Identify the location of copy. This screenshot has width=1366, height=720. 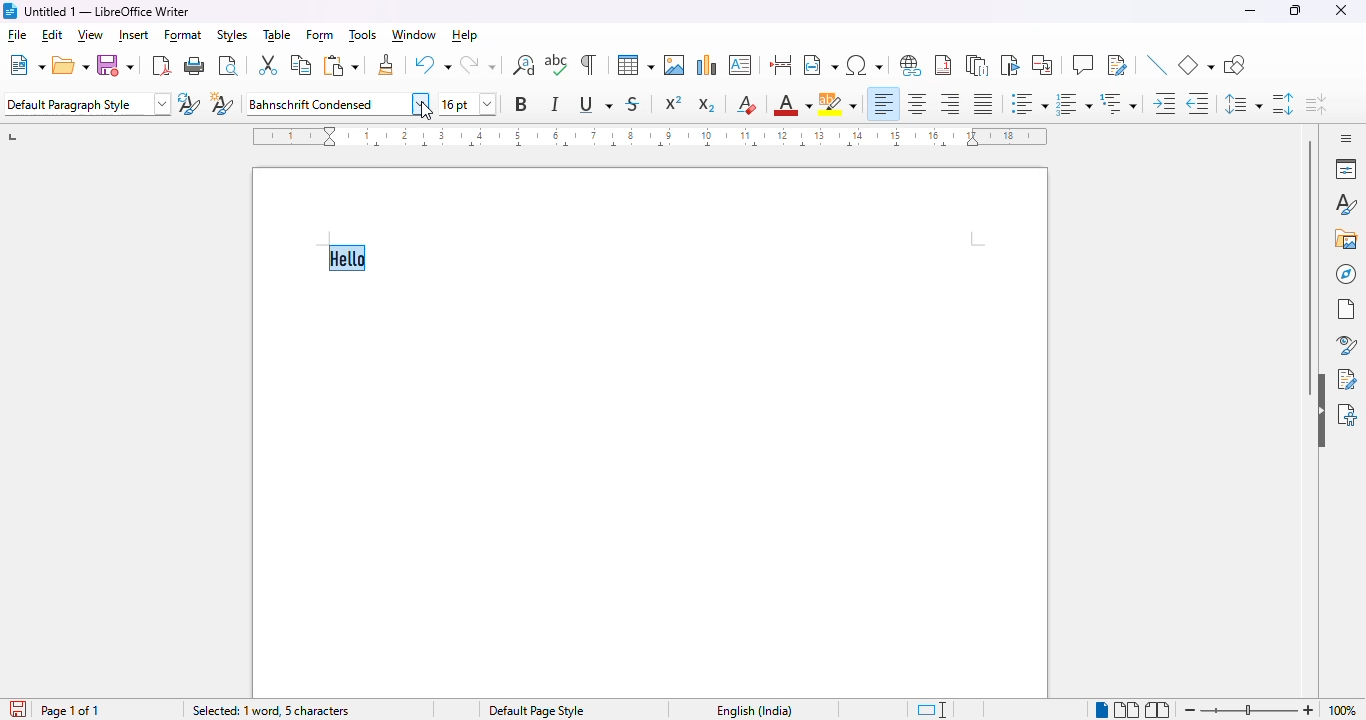
(300, 64).